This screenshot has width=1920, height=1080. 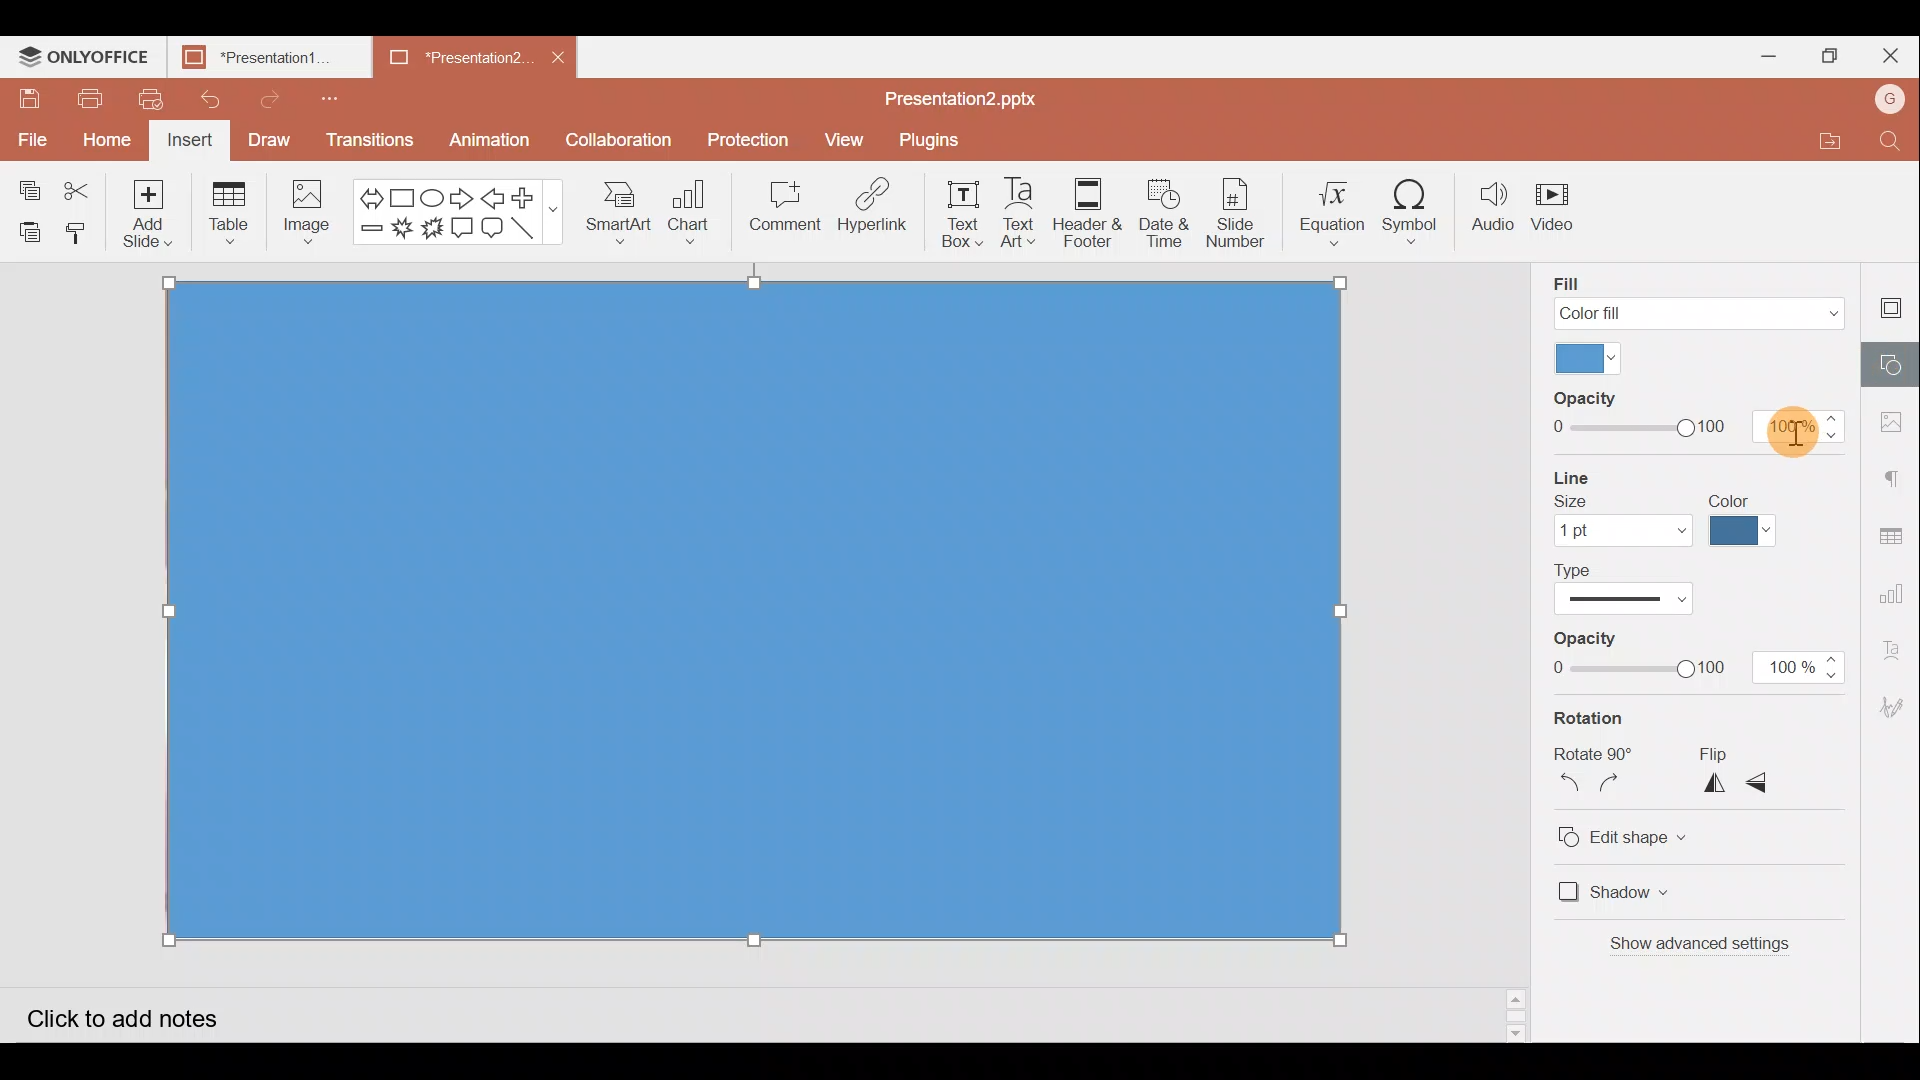 What do you see at coordinates (108, 138) in the screenshot?
I see `Home` at bounding box center [108, 138].